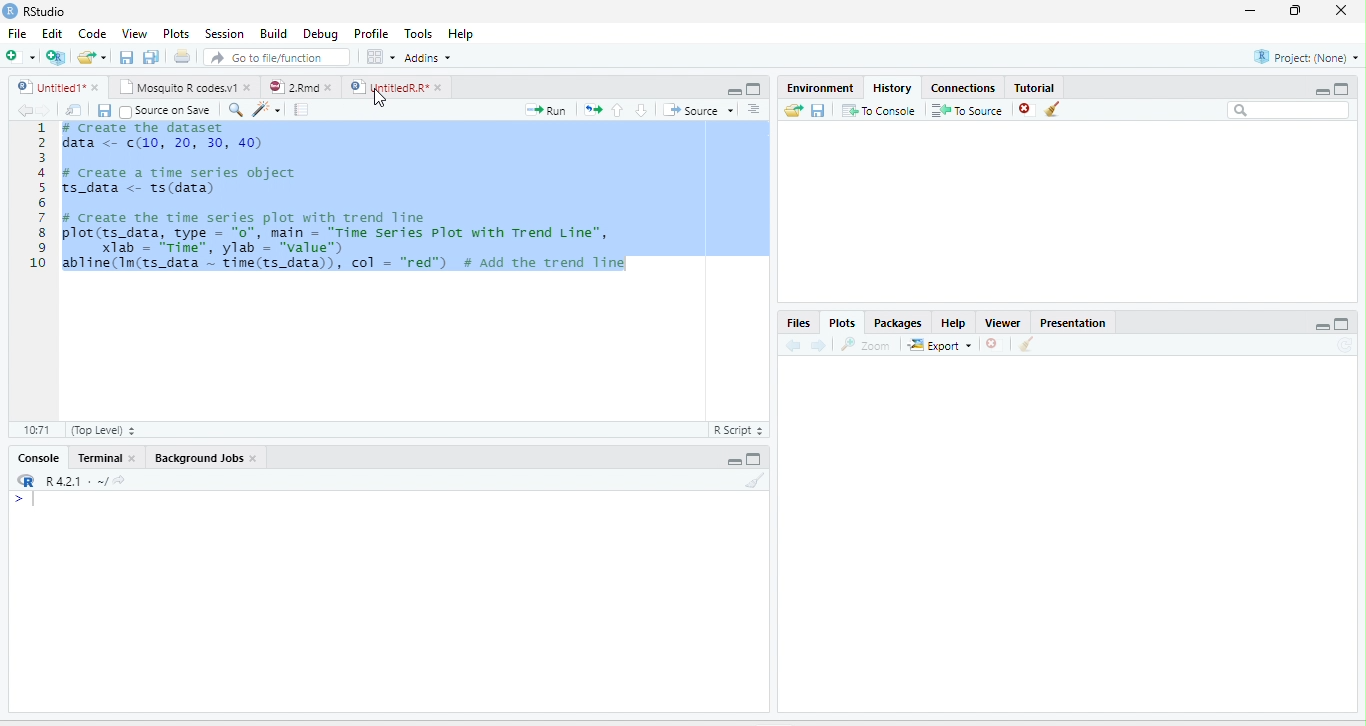 The height and width of the screenshot is (726, 1366). What do you see at coordinates (225, 33) in the screenshot?
I see `Session` at bounding box center [225, 33].